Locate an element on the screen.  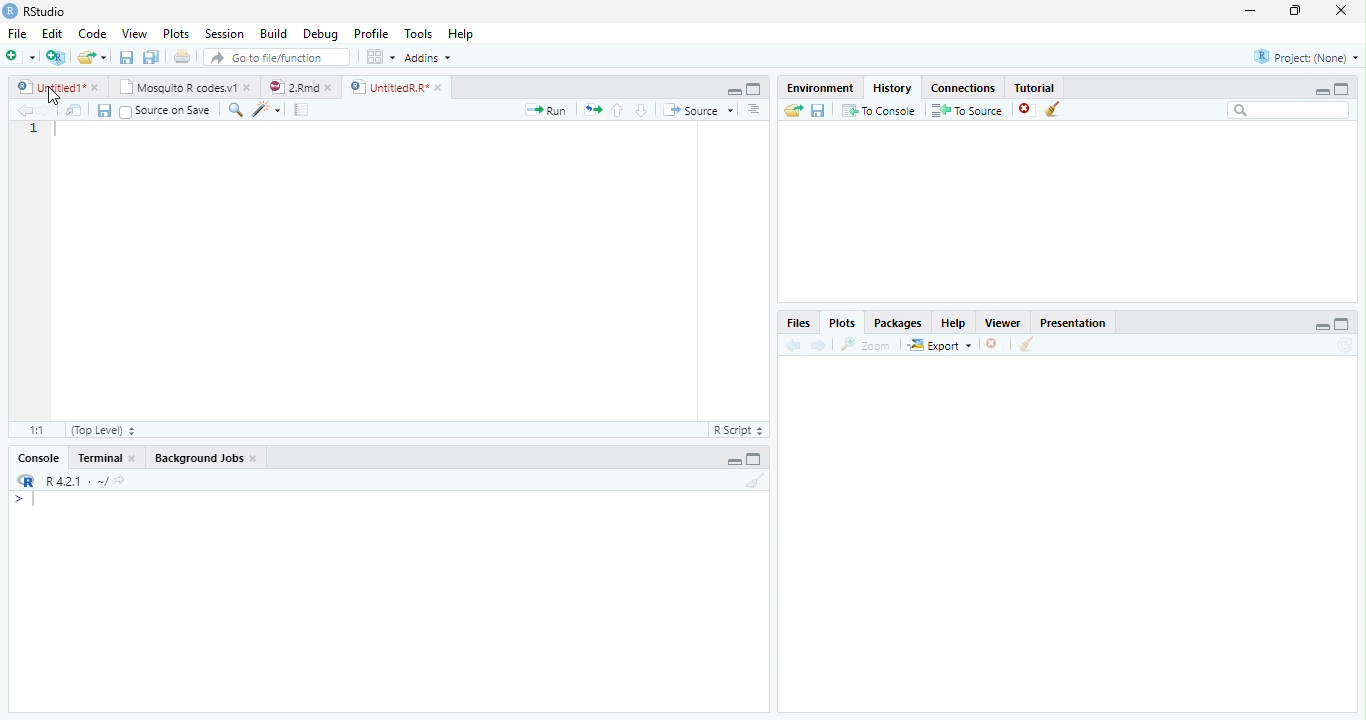
Build is located at coordinates (274, 34).